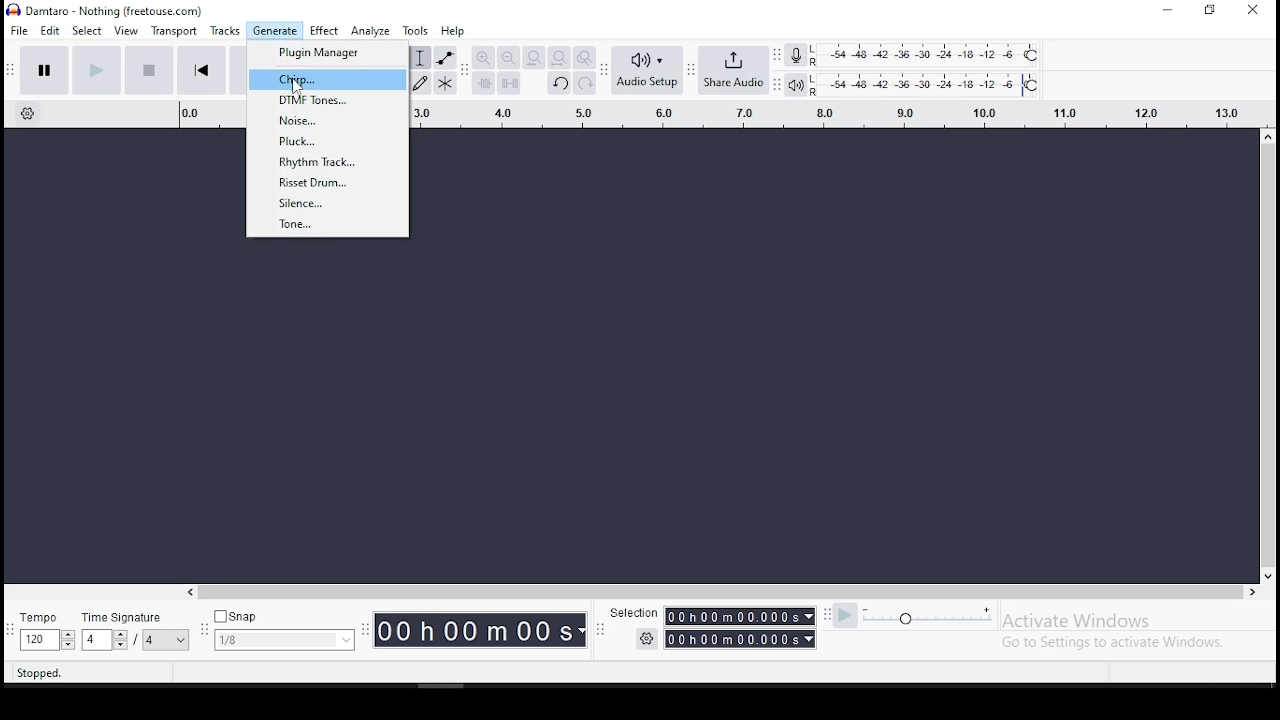 The height and width of the screenshot is (720, 1280). Describe the element at coordinates (914, 616) in the screenshot. I see `playback speed` at that location.